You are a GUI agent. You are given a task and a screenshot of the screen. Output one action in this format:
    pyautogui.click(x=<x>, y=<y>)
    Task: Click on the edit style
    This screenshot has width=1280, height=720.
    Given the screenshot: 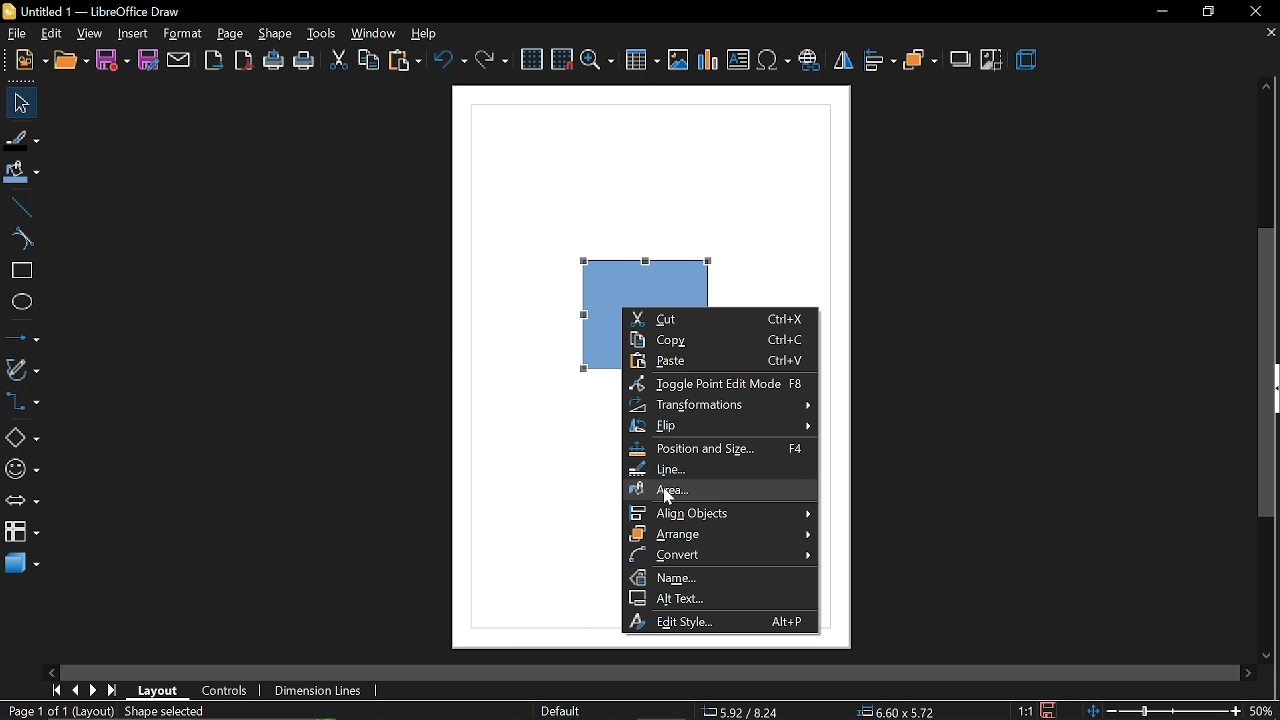 What is the action you would take?
    pyautogui.click(x=723, y=621)
    